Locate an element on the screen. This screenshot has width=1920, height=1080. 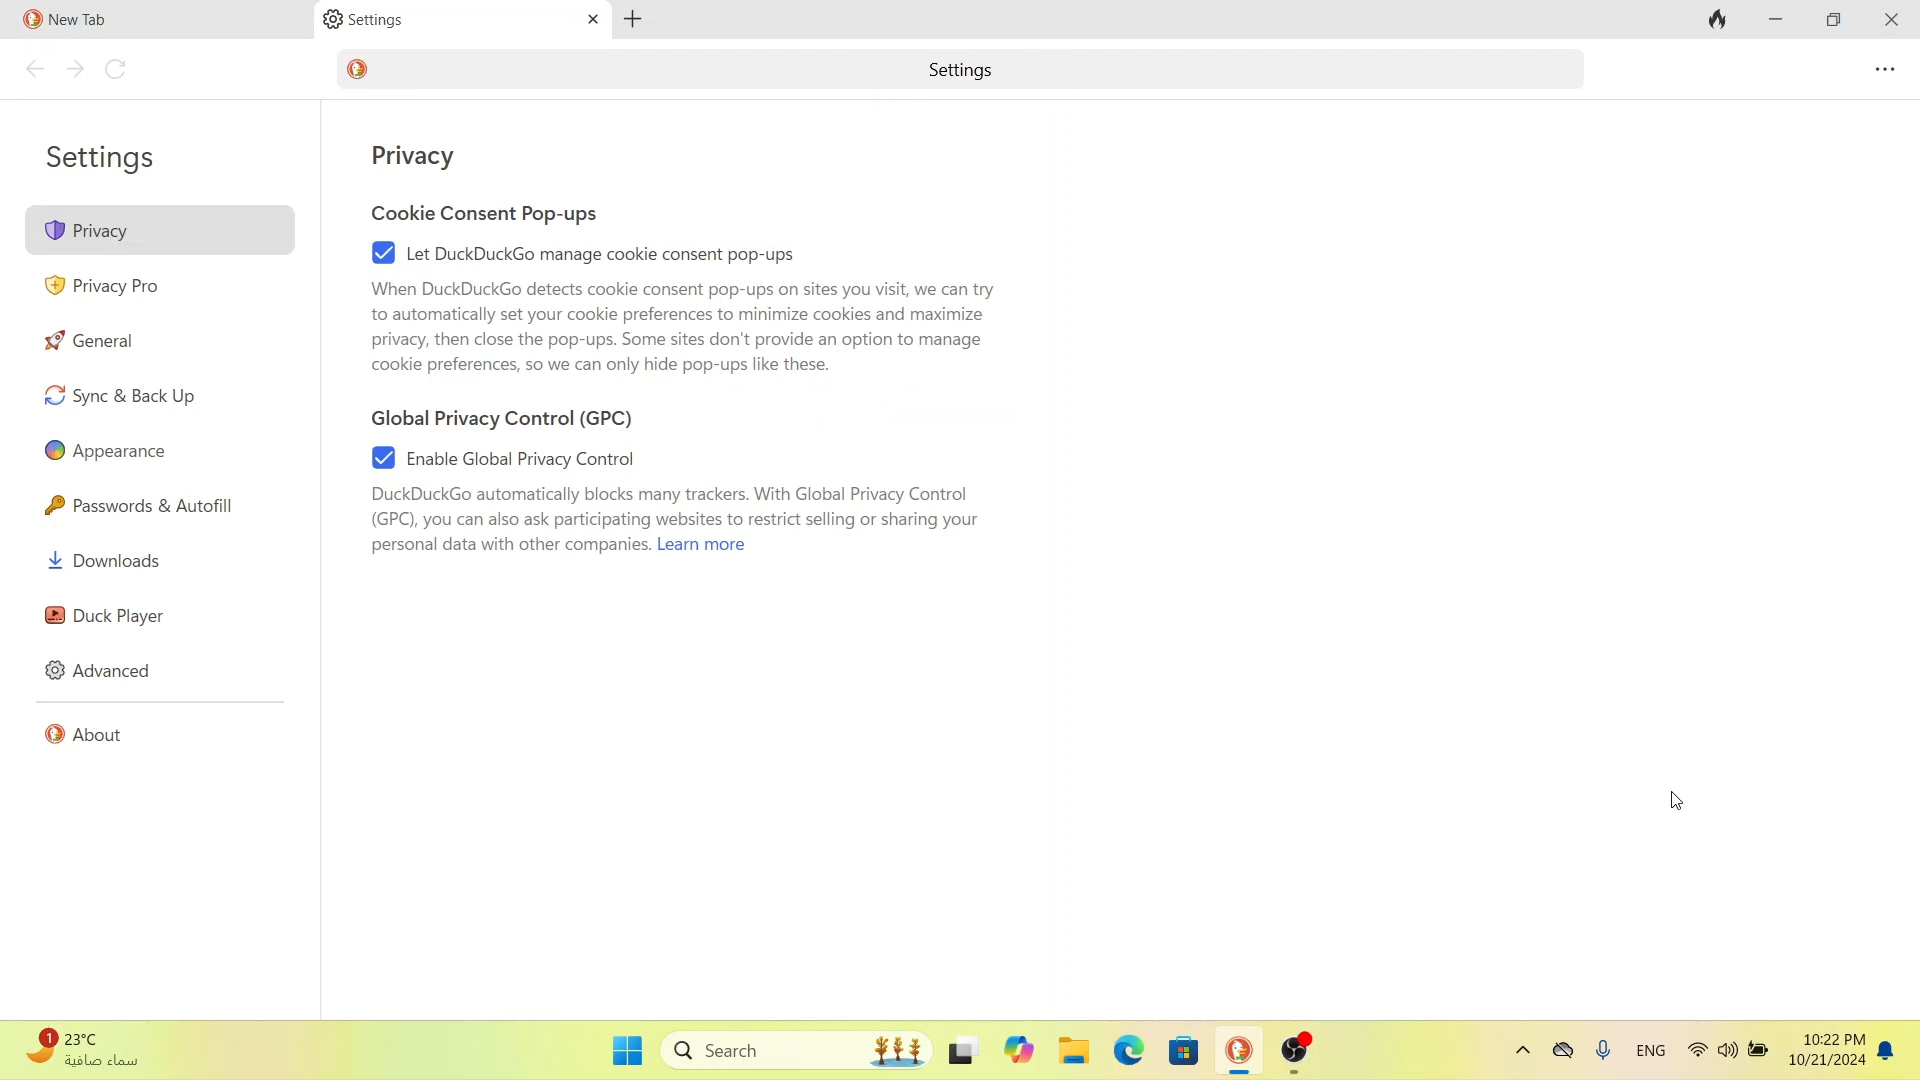
download is located at coordinates (125, 564).